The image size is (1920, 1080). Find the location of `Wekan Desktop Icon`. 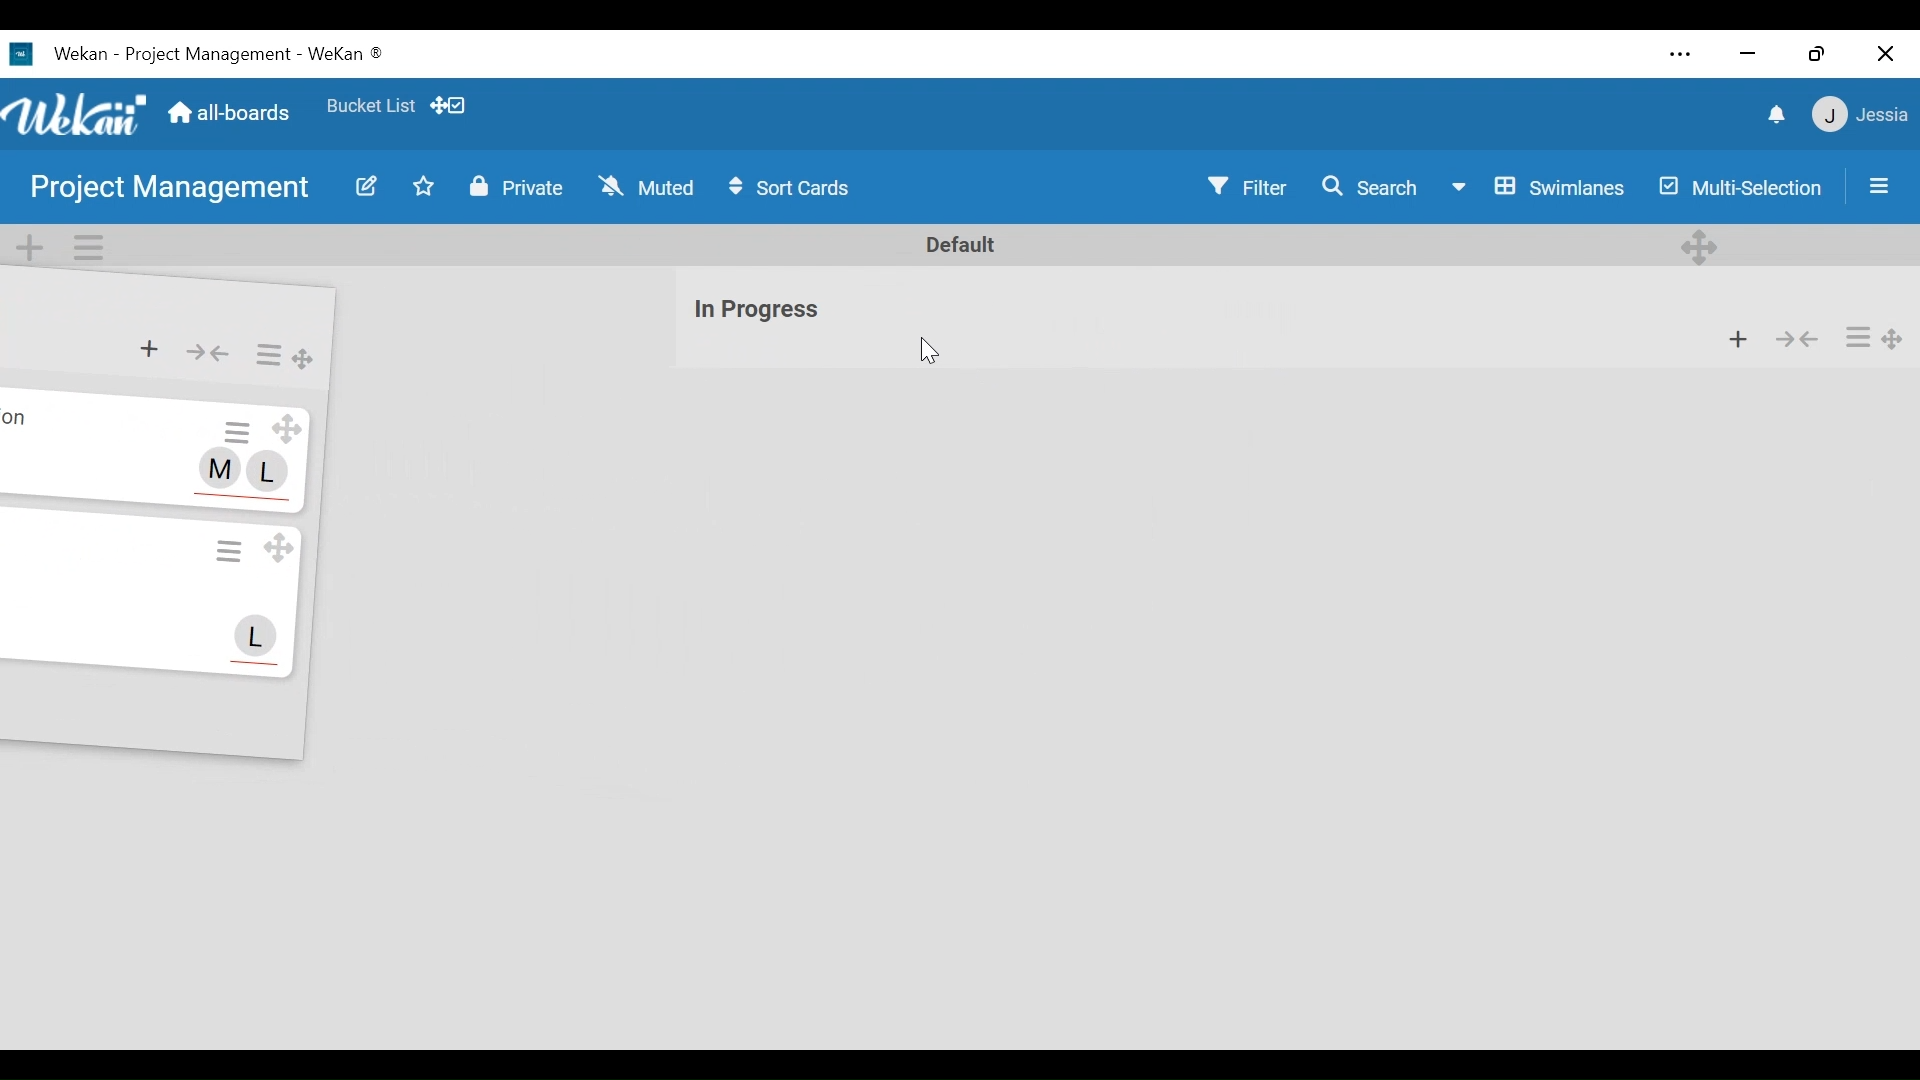

Wekan Desktop Icon is located at coordinates (23, 56).